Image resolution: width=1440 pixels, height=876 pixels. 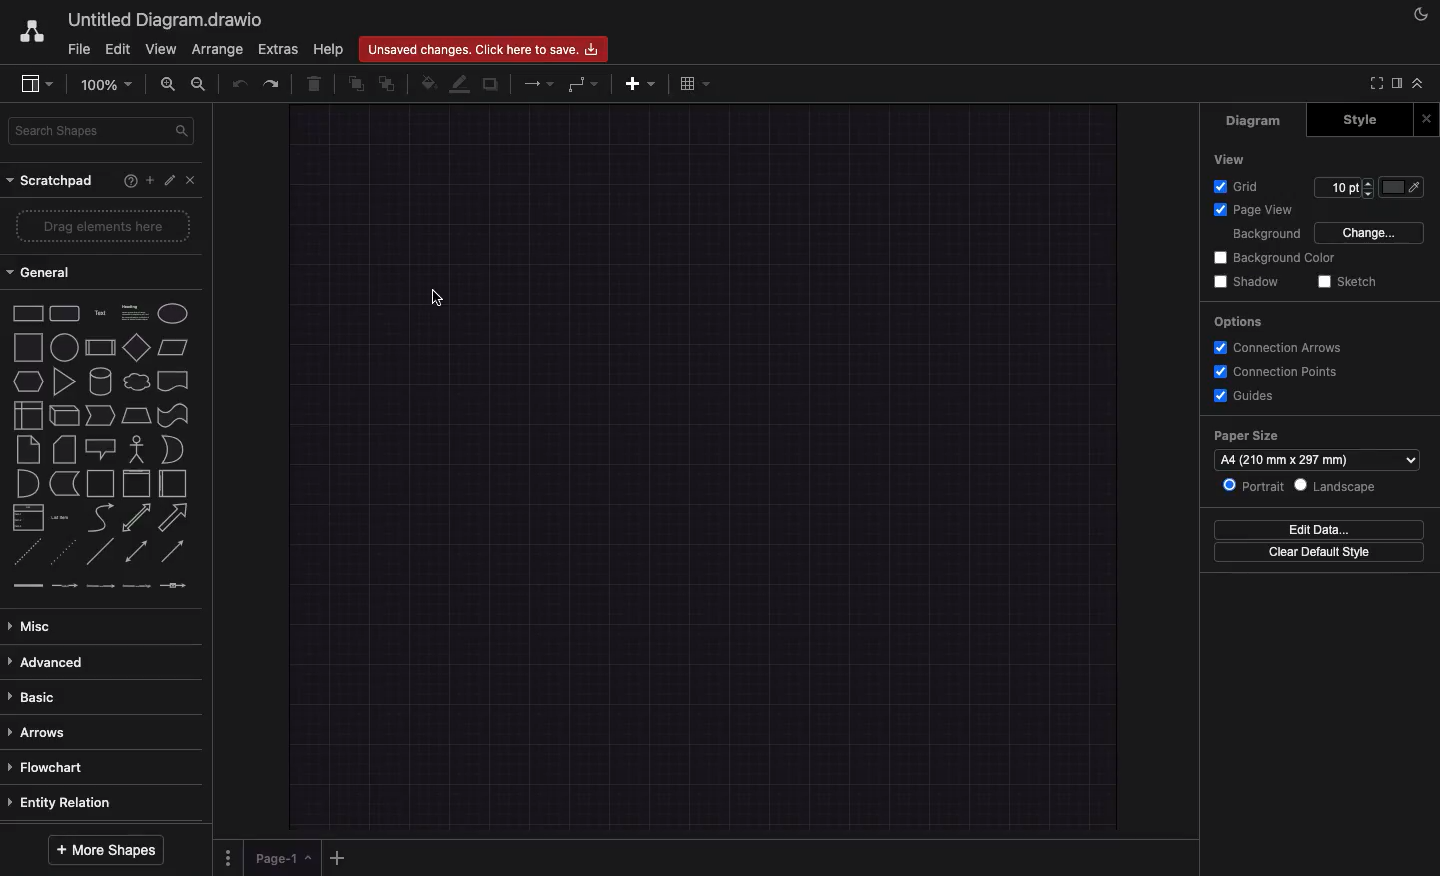 What do you see at coordinates (103, 131) in the screenshot?
I see `Search shapes` at bounding box center [103, 131].